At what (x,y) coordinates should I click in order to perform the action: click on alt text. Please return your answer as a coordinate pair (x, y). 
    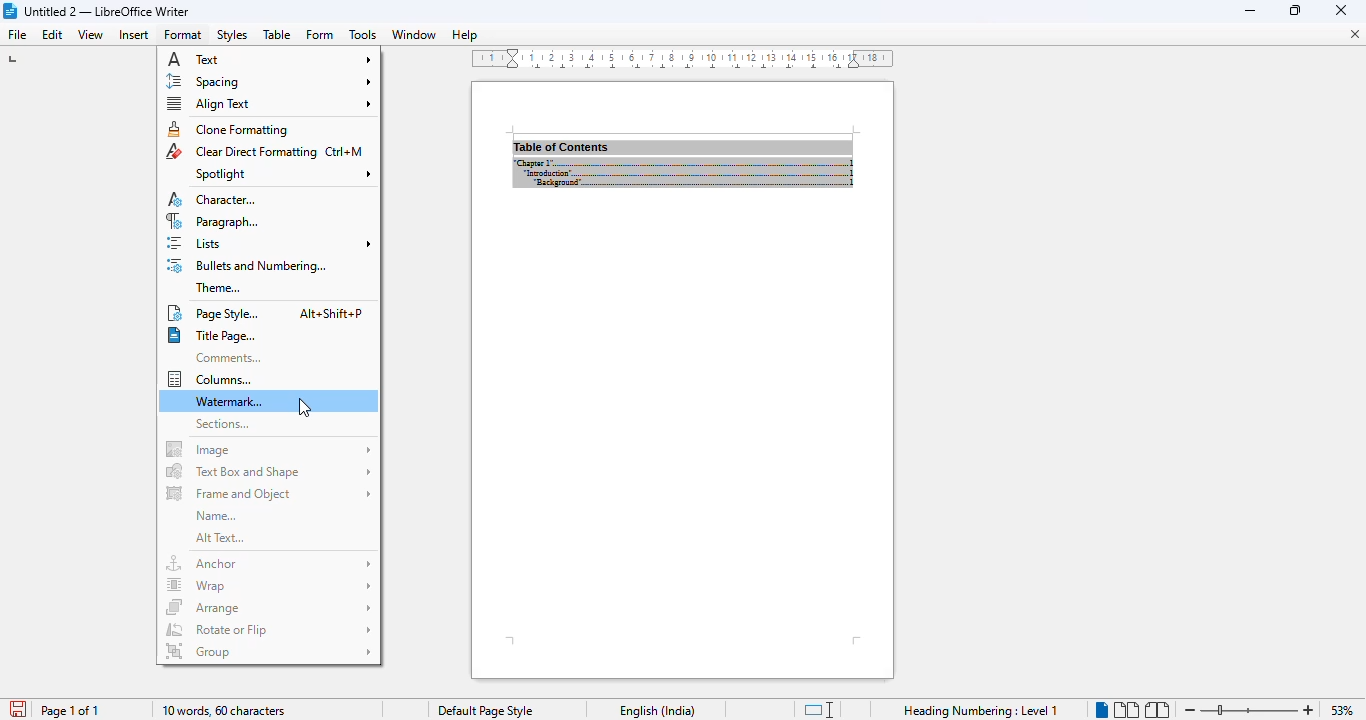
    Looking at the image, I should click on (220, 538).